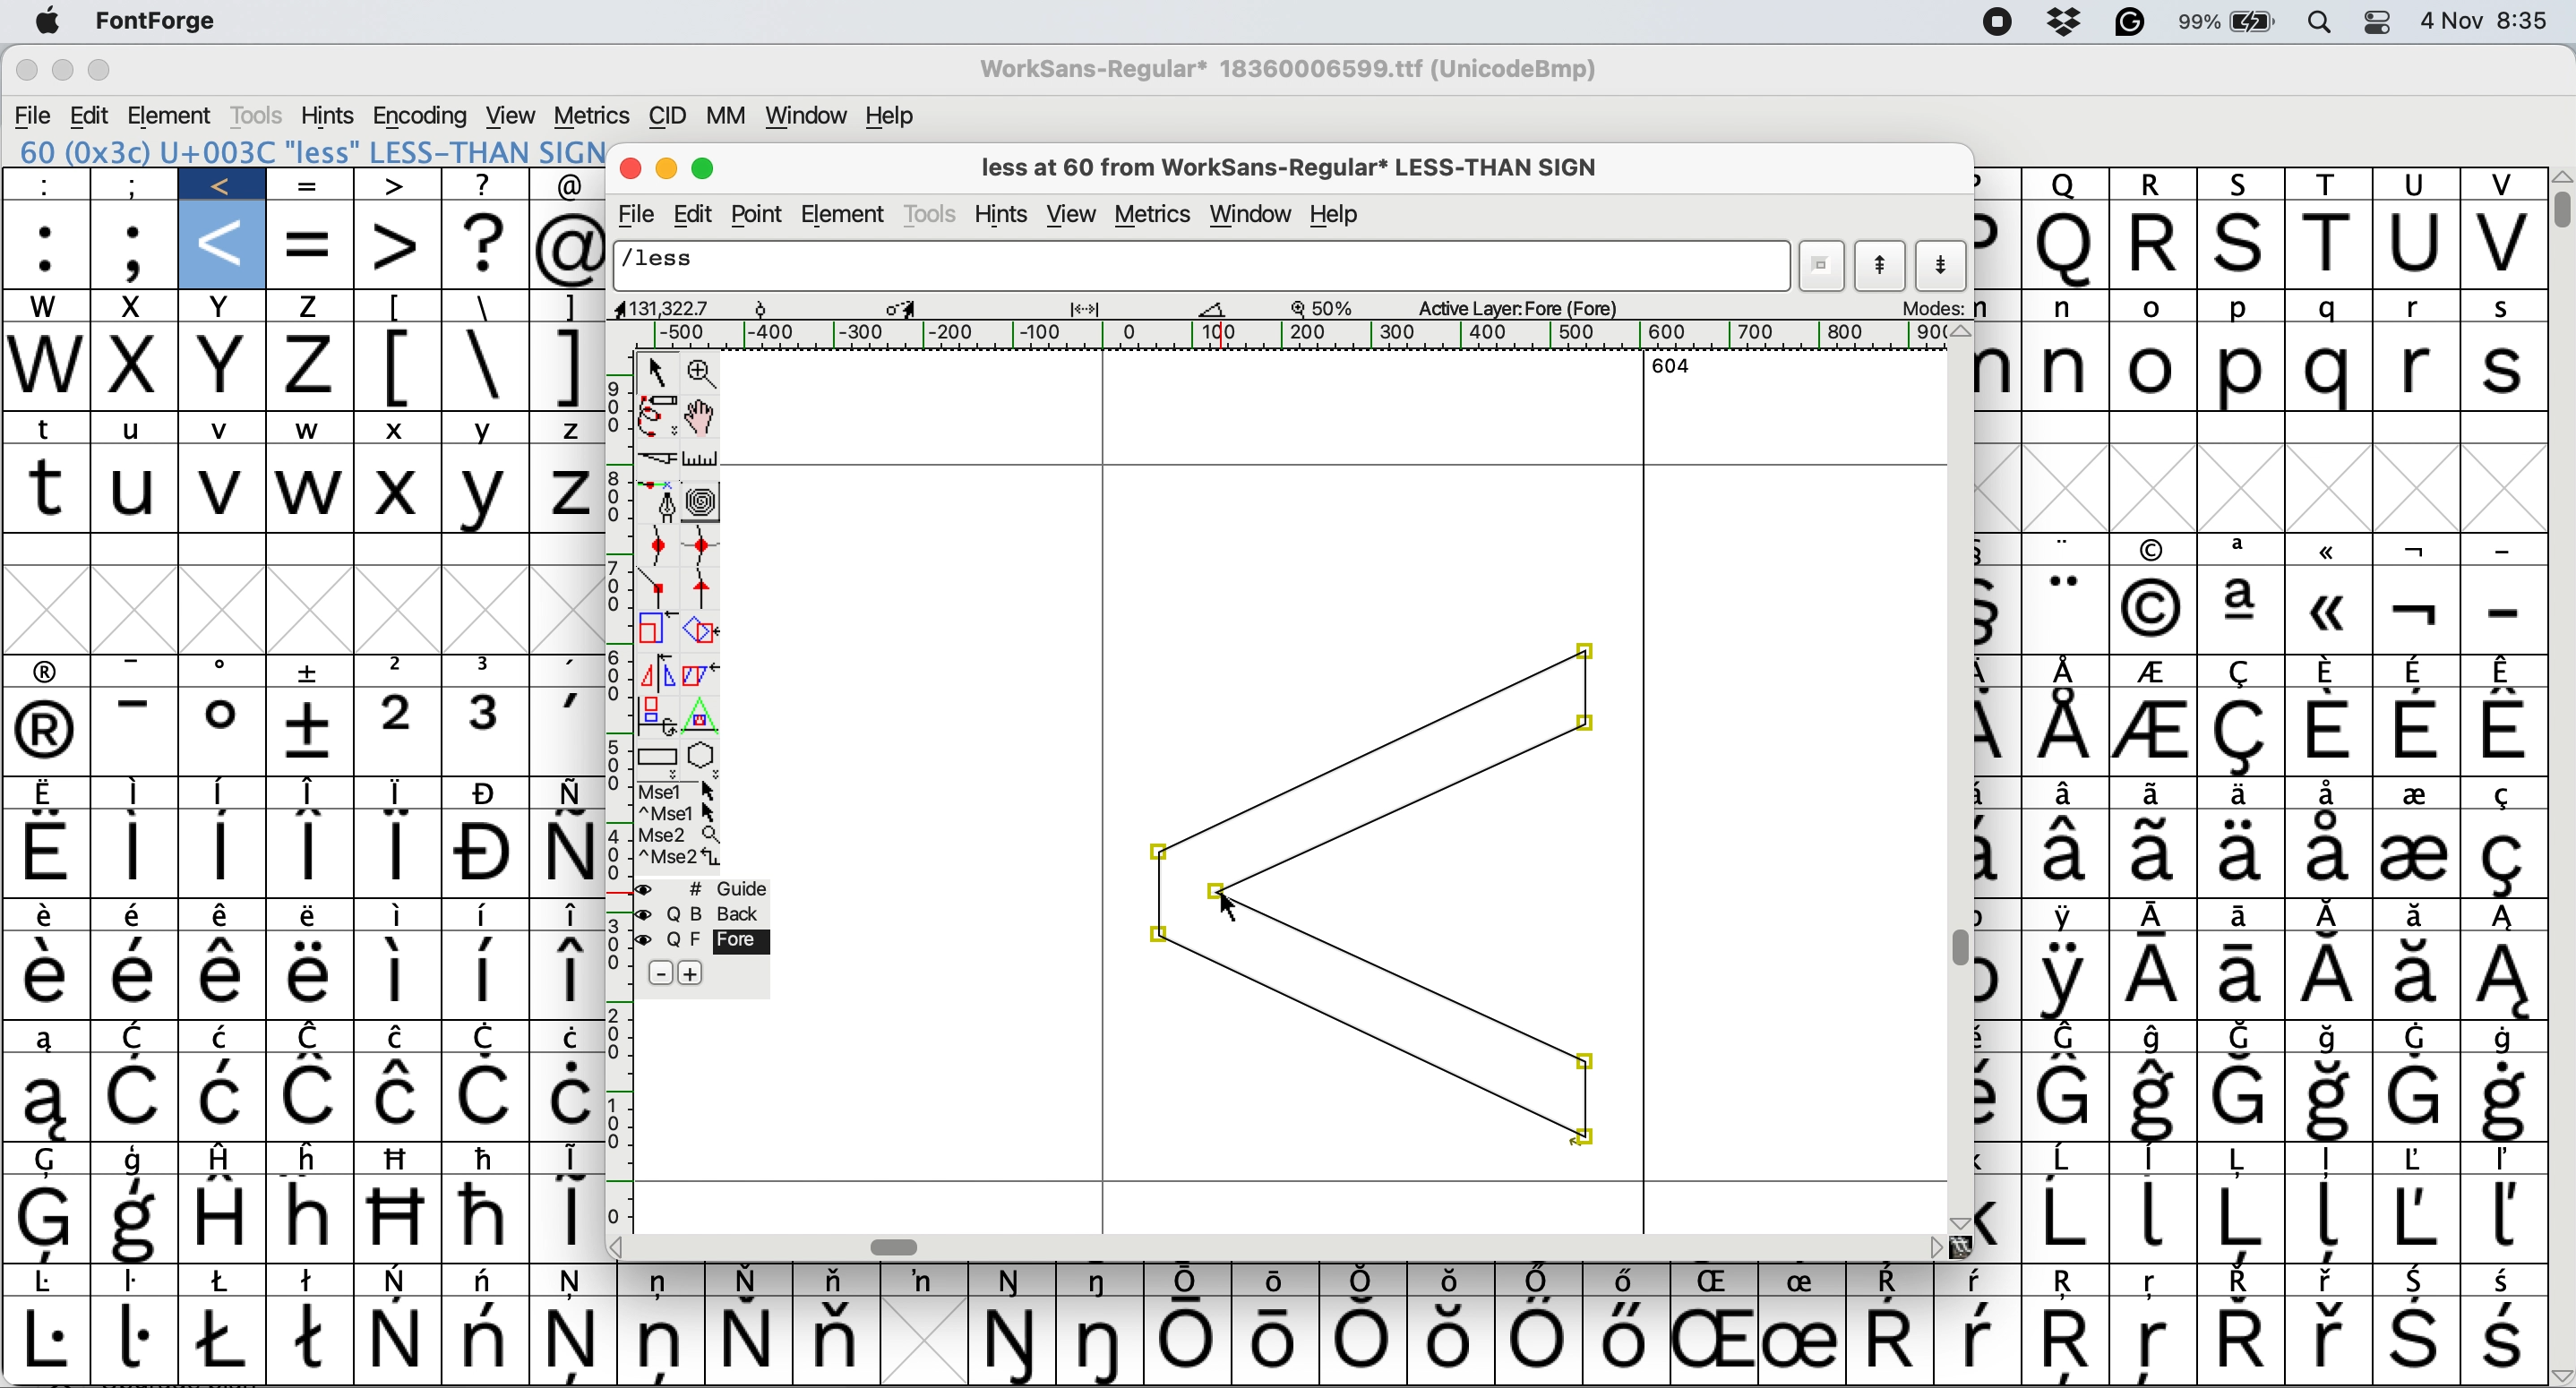  What do you see at coordinates (808, 114) in the screenshot?
I see `window` at bounding box center [808, 114].